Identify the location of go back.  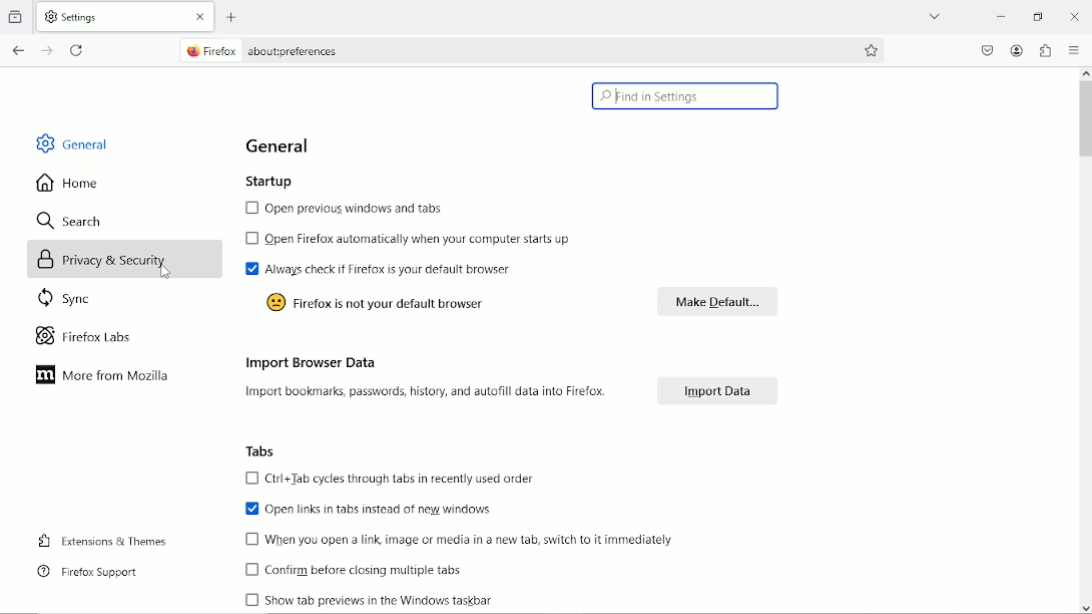
(19, 50).